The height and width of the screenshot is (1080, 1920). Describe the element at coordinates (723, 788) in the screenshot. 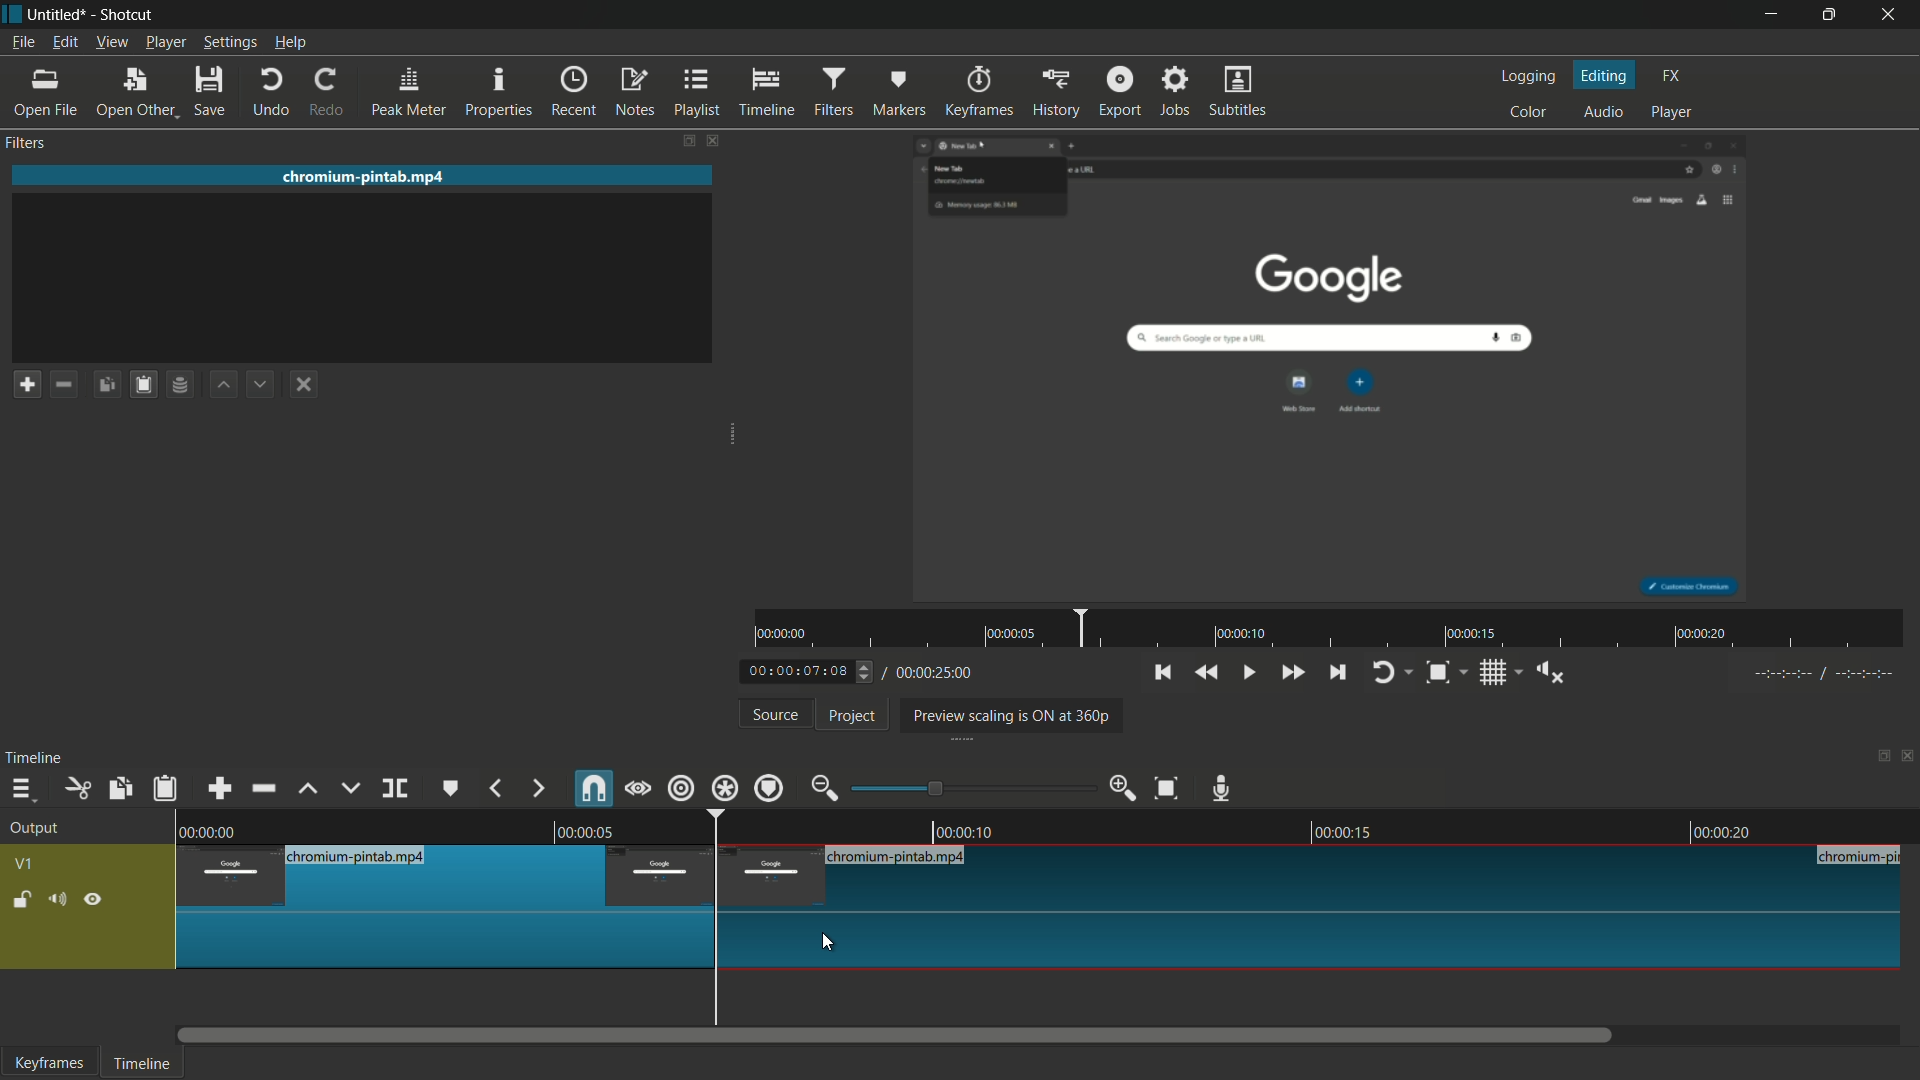

I see `ripple all tracks` at that location.